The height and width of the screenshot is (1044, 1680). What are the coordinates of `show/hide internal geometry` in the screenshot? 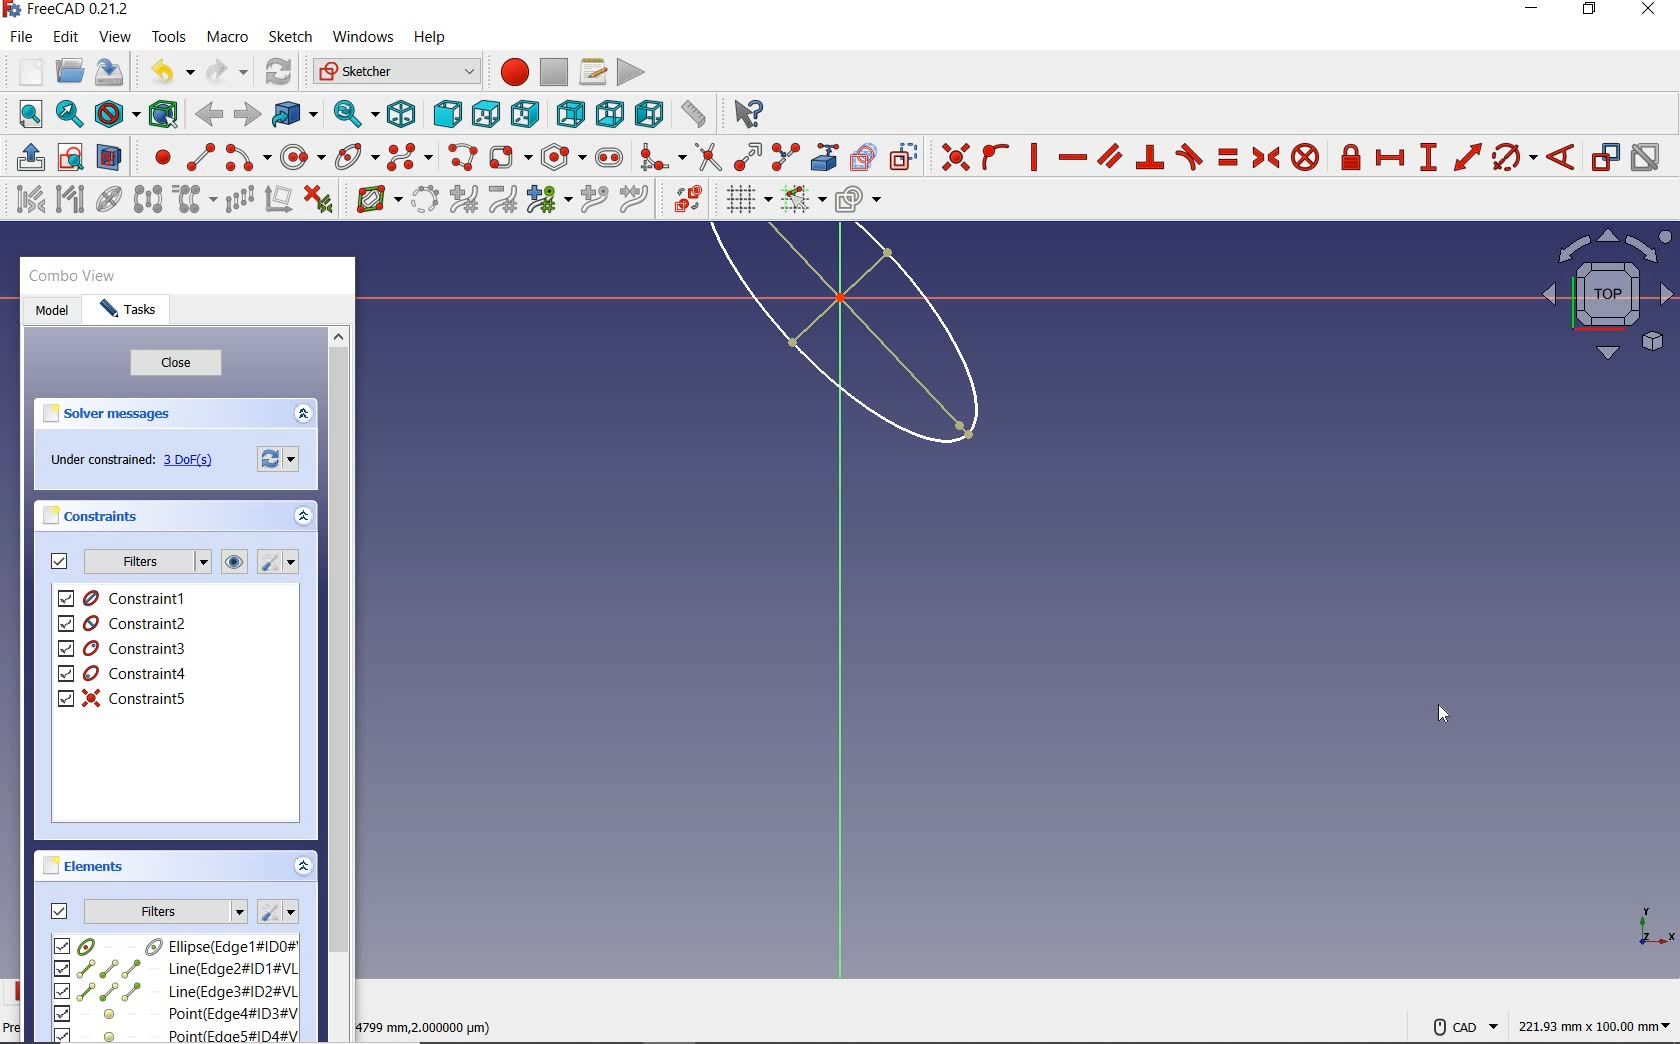 It's located at (112, 198).